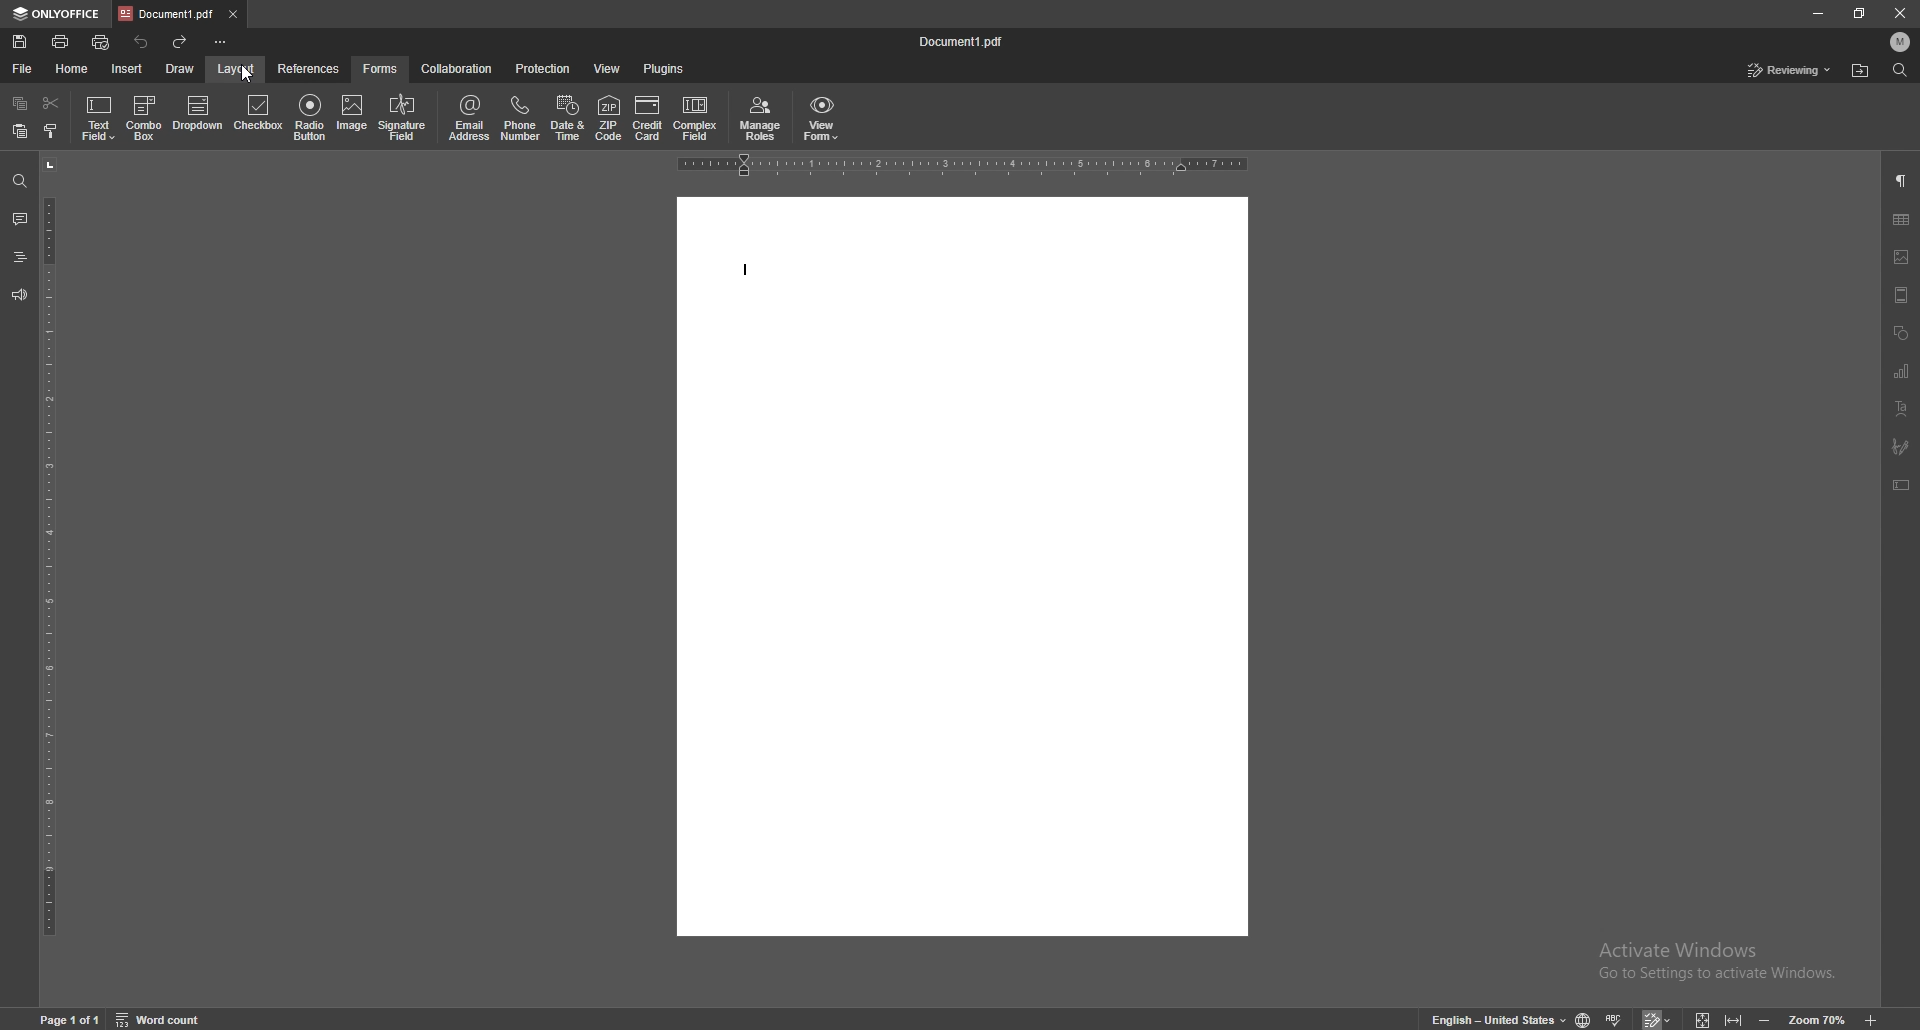 This screenshot has width=1920, height=1030. What do you see at coordinates (607, 118) in the screenshot?
I see `zip code` at bounding box center [607, 118].